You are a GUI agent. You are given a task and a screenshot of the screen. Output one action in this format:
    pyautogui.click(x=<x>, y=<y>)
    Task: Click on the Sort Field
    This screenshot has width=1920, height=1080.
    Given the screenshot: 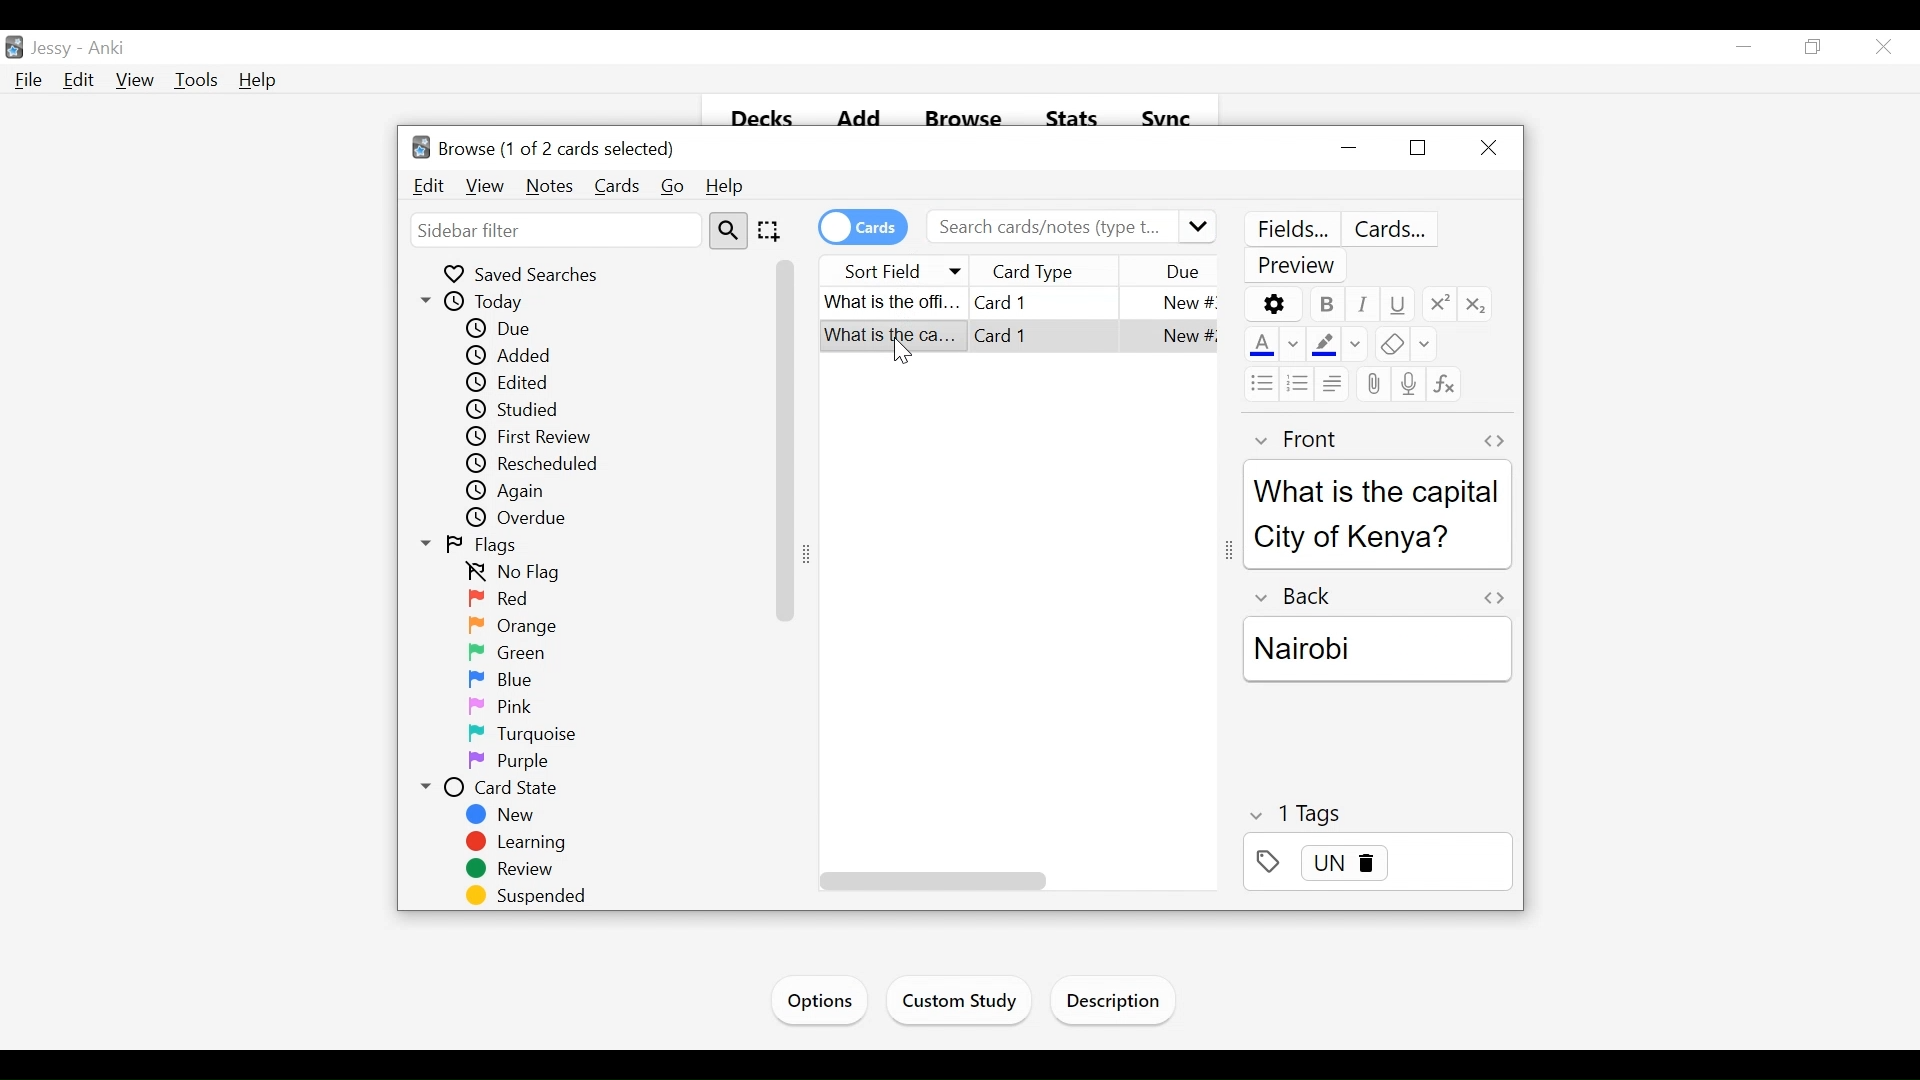 What is the action you would take?
    pyautogui.click(x=895, y=269)
    